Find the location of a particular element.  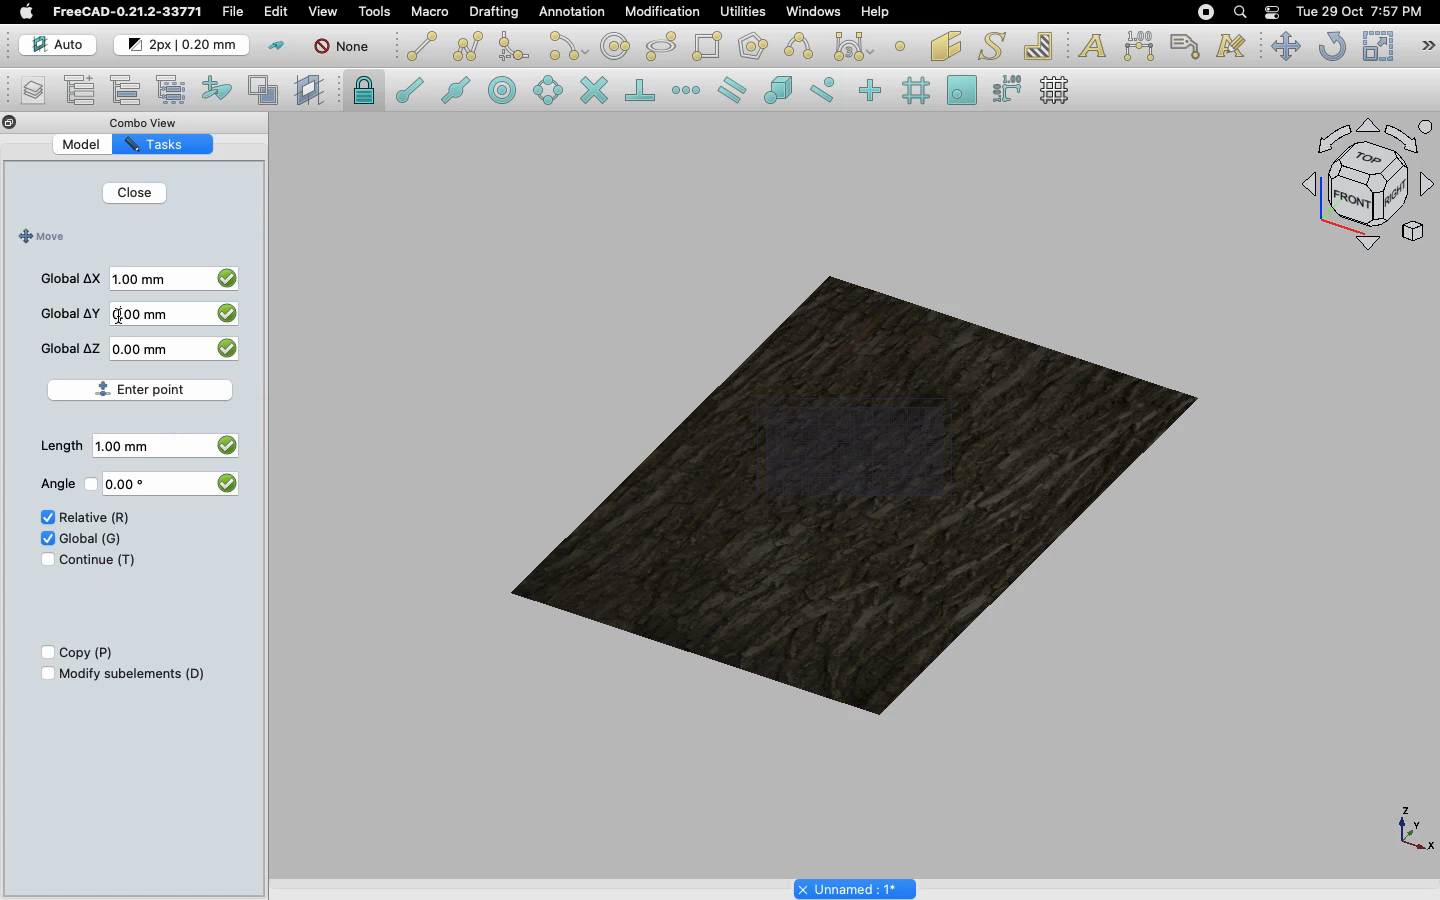

Combo view is located at coordinates (154, 122).